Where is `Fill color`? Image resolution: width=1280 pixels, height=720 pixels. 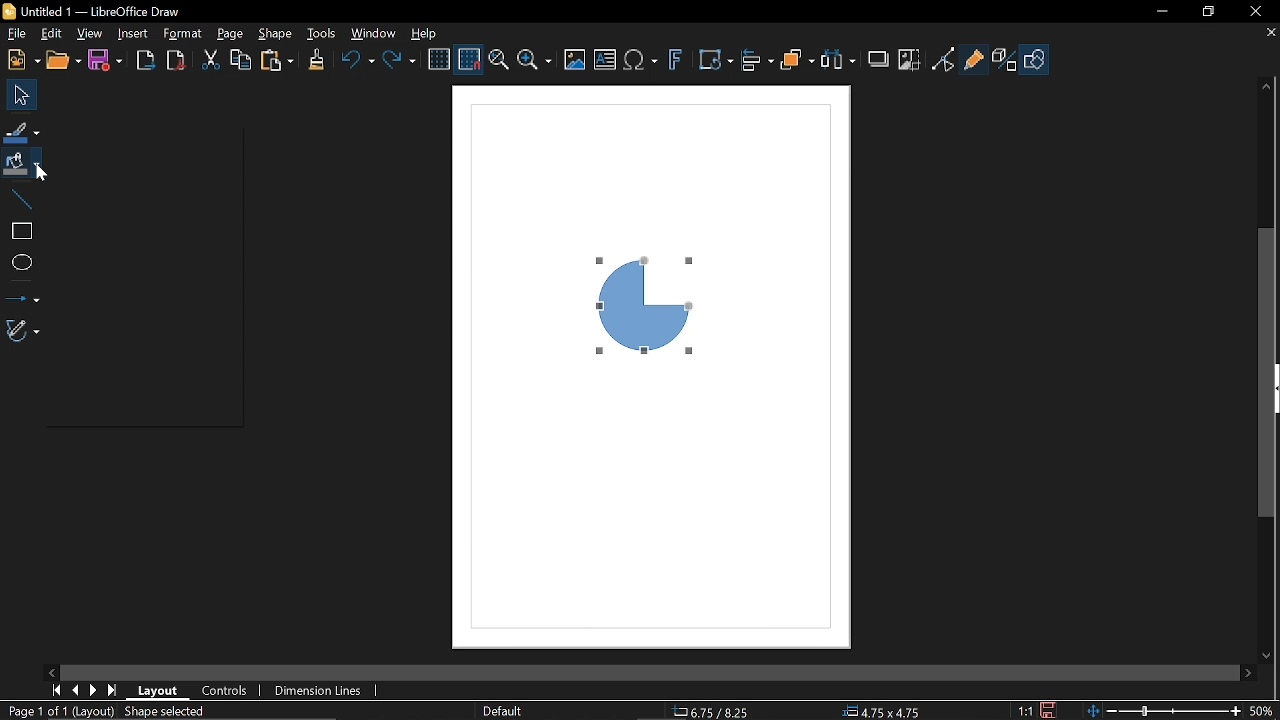 Fill color is located at coordinates (22, 166).